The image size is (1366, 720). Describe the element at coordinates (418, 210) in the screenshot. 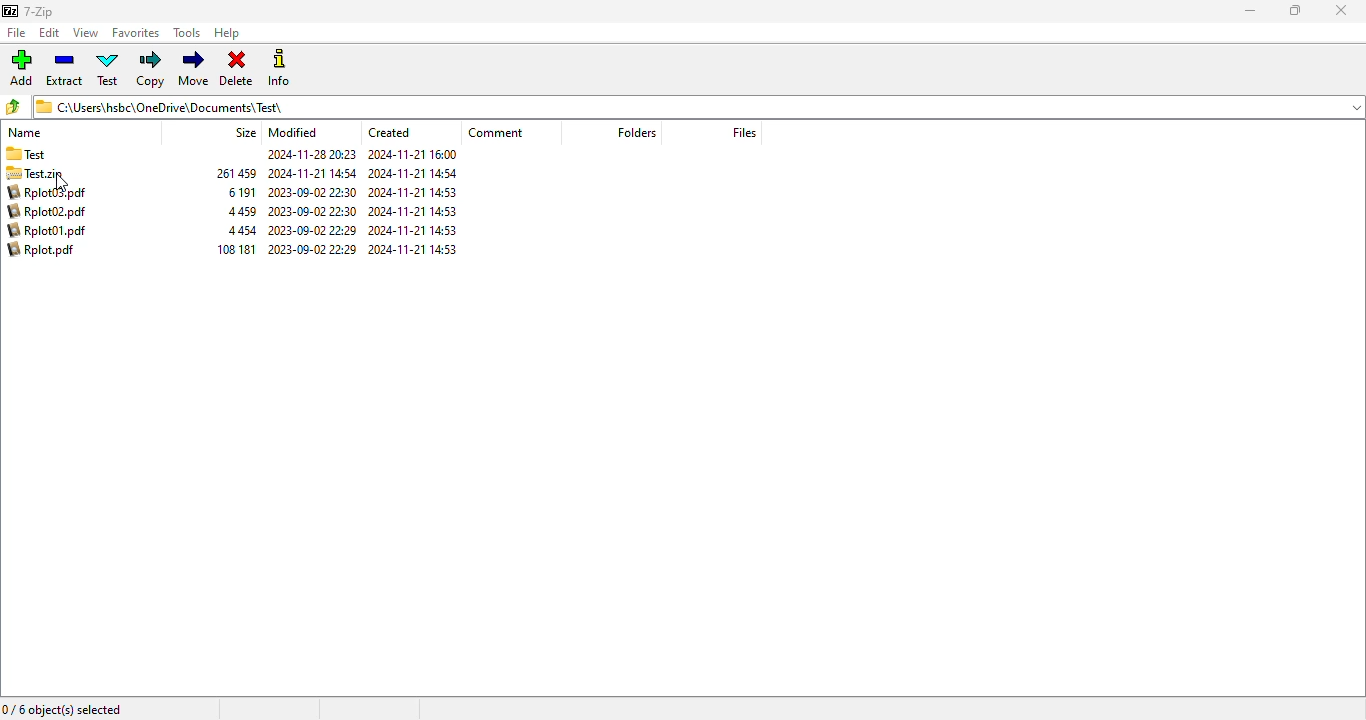

I see `2024-11-21 14:53` at that location.